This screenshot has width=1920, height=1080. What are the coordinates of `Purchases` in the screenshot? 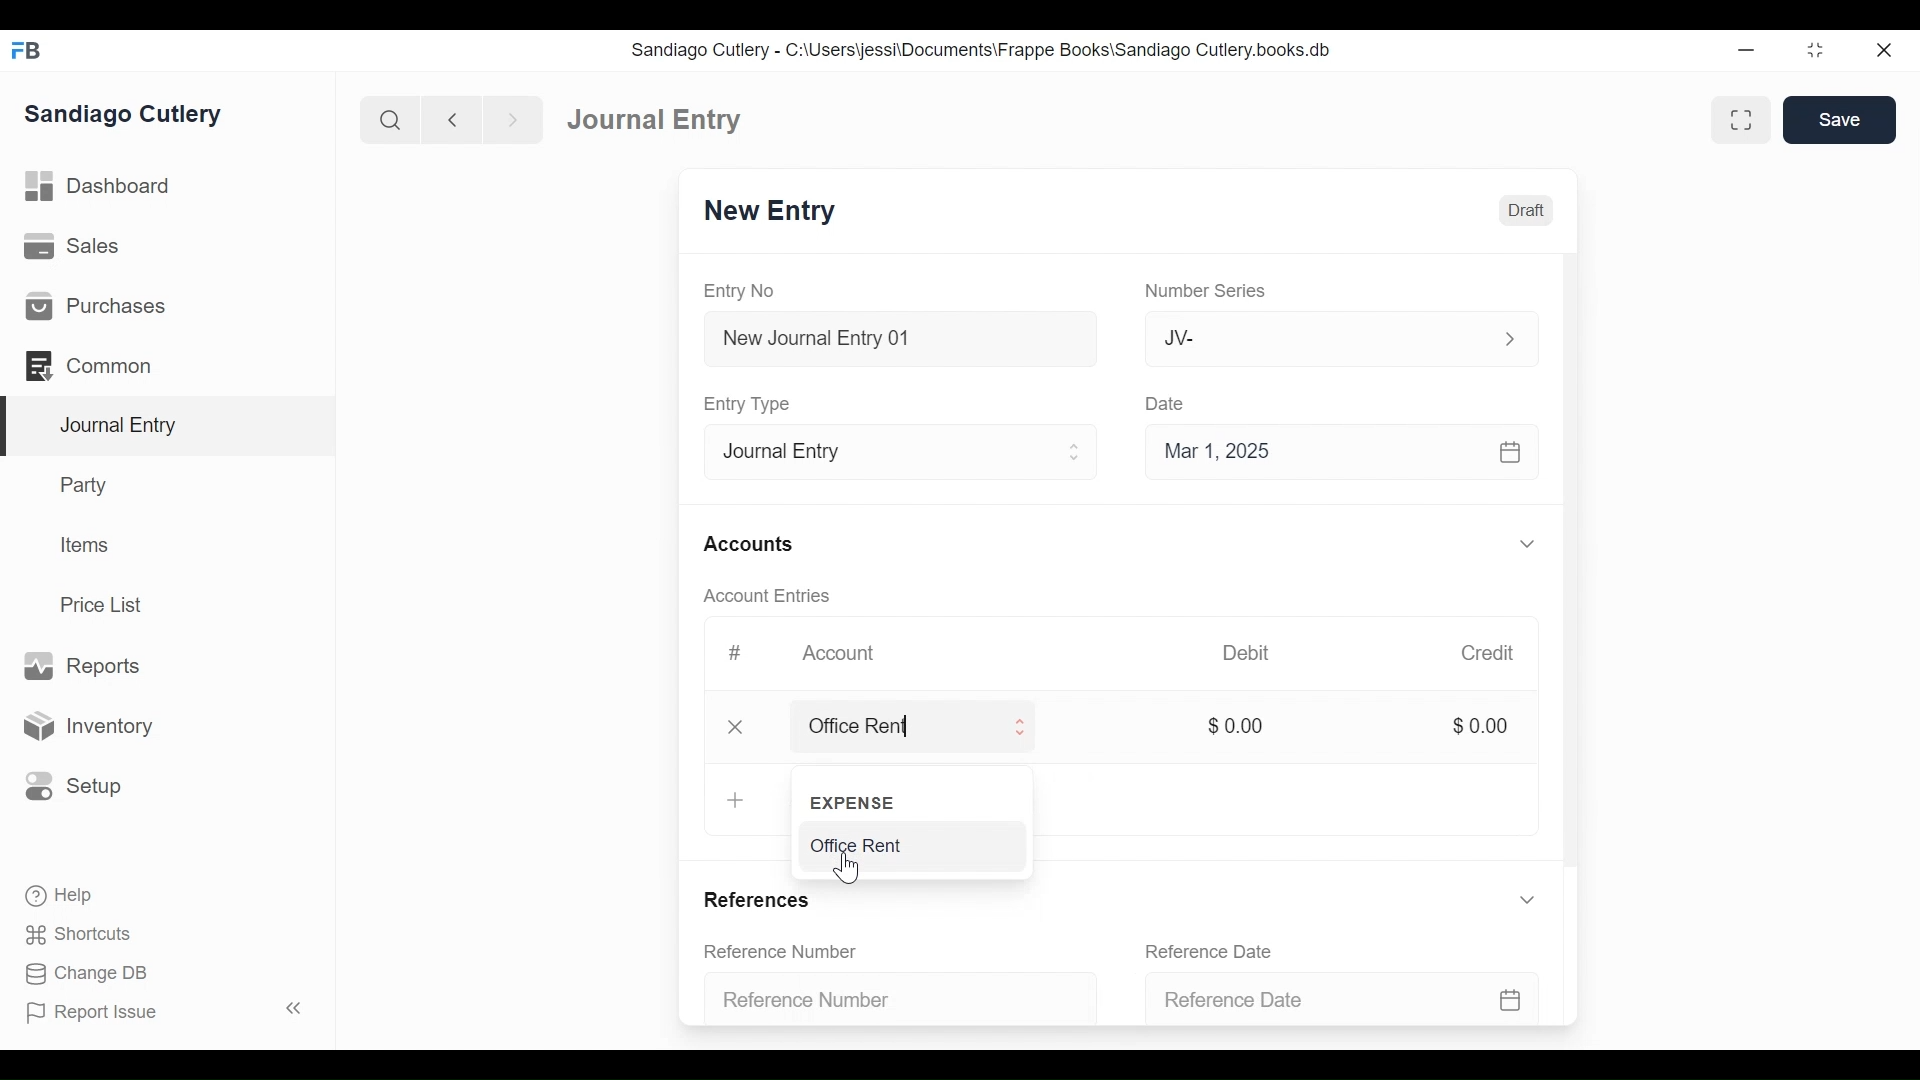 It's located at (167, 304).